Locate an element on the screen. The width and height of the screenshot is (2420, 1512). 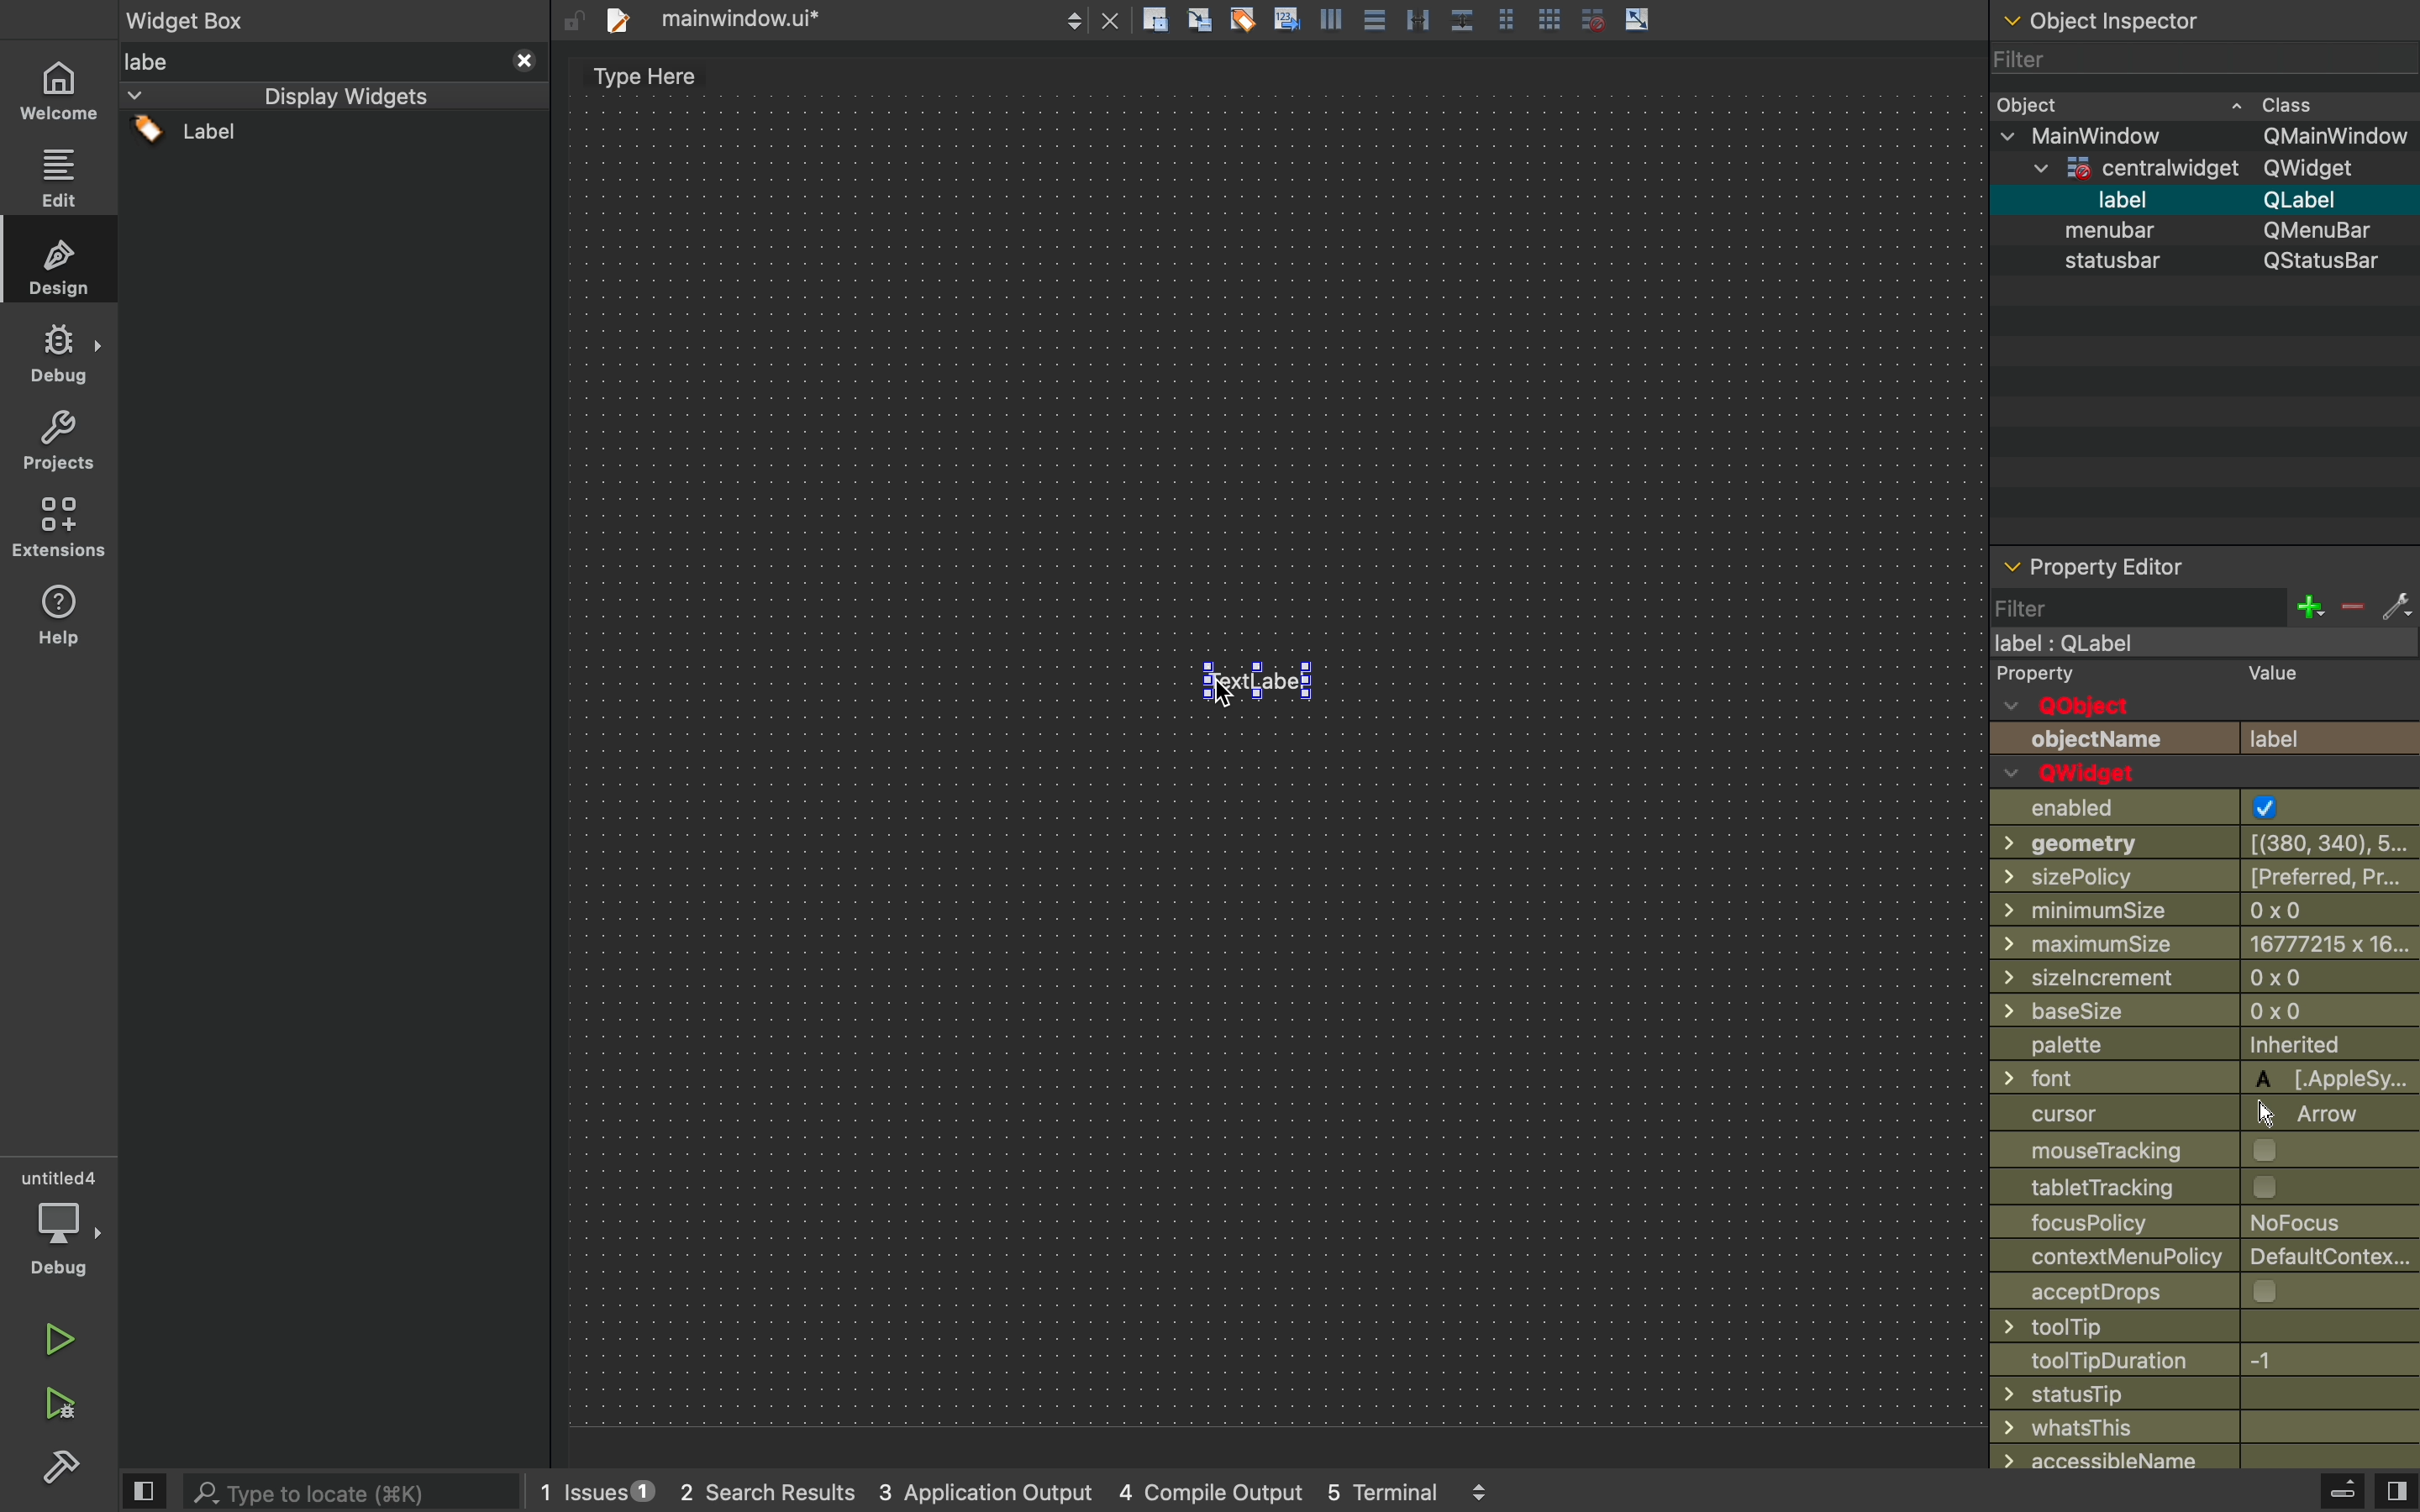
 is located at coordinates (1277, 757).